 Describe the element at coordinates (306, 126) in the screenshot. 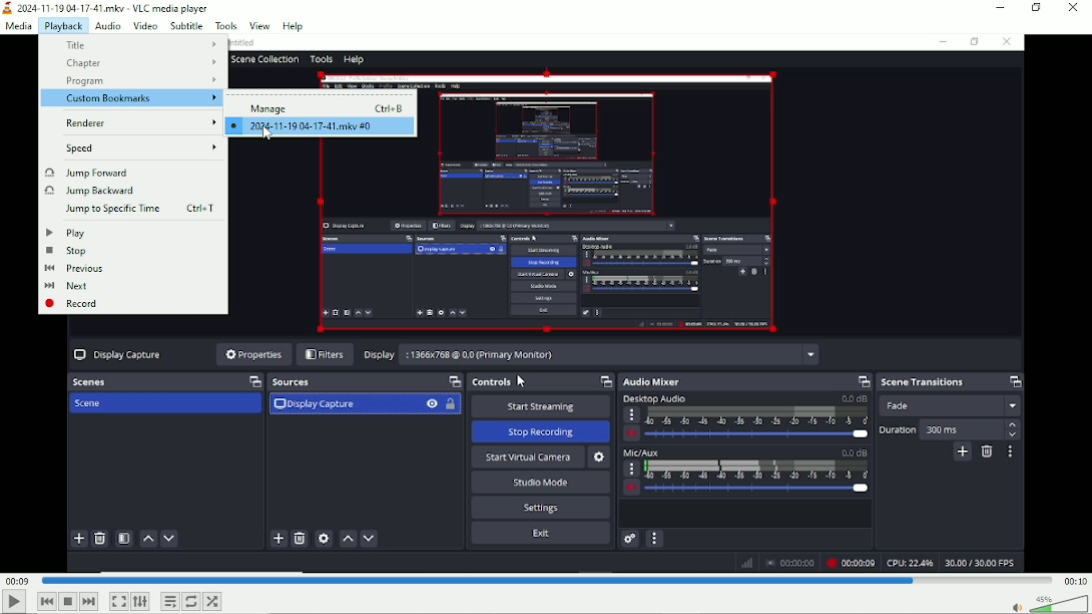

I see `2024-11-19 04-17-41.mkv#0` at that location.